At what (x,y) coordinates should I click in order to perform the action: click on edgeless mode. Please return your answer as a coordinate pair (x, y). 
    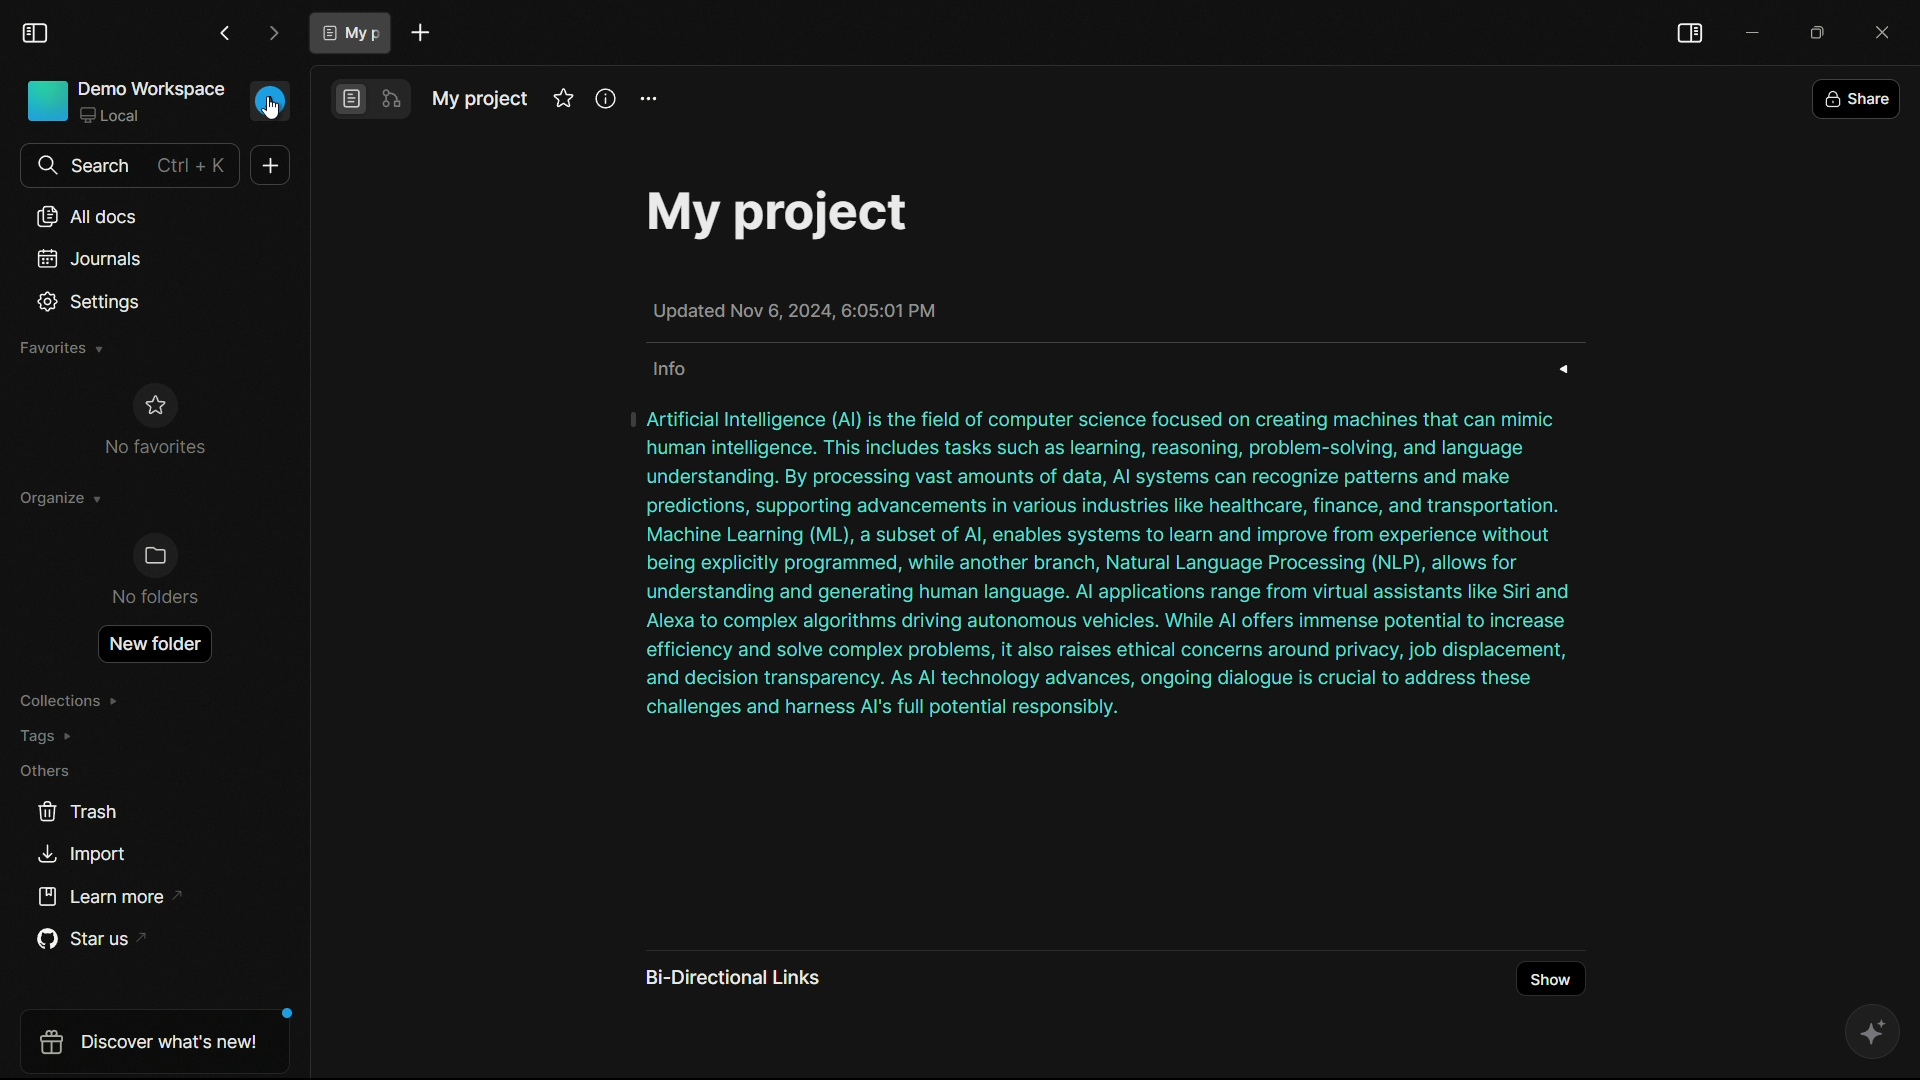
    Looking at the image, I should click on (393, 100).